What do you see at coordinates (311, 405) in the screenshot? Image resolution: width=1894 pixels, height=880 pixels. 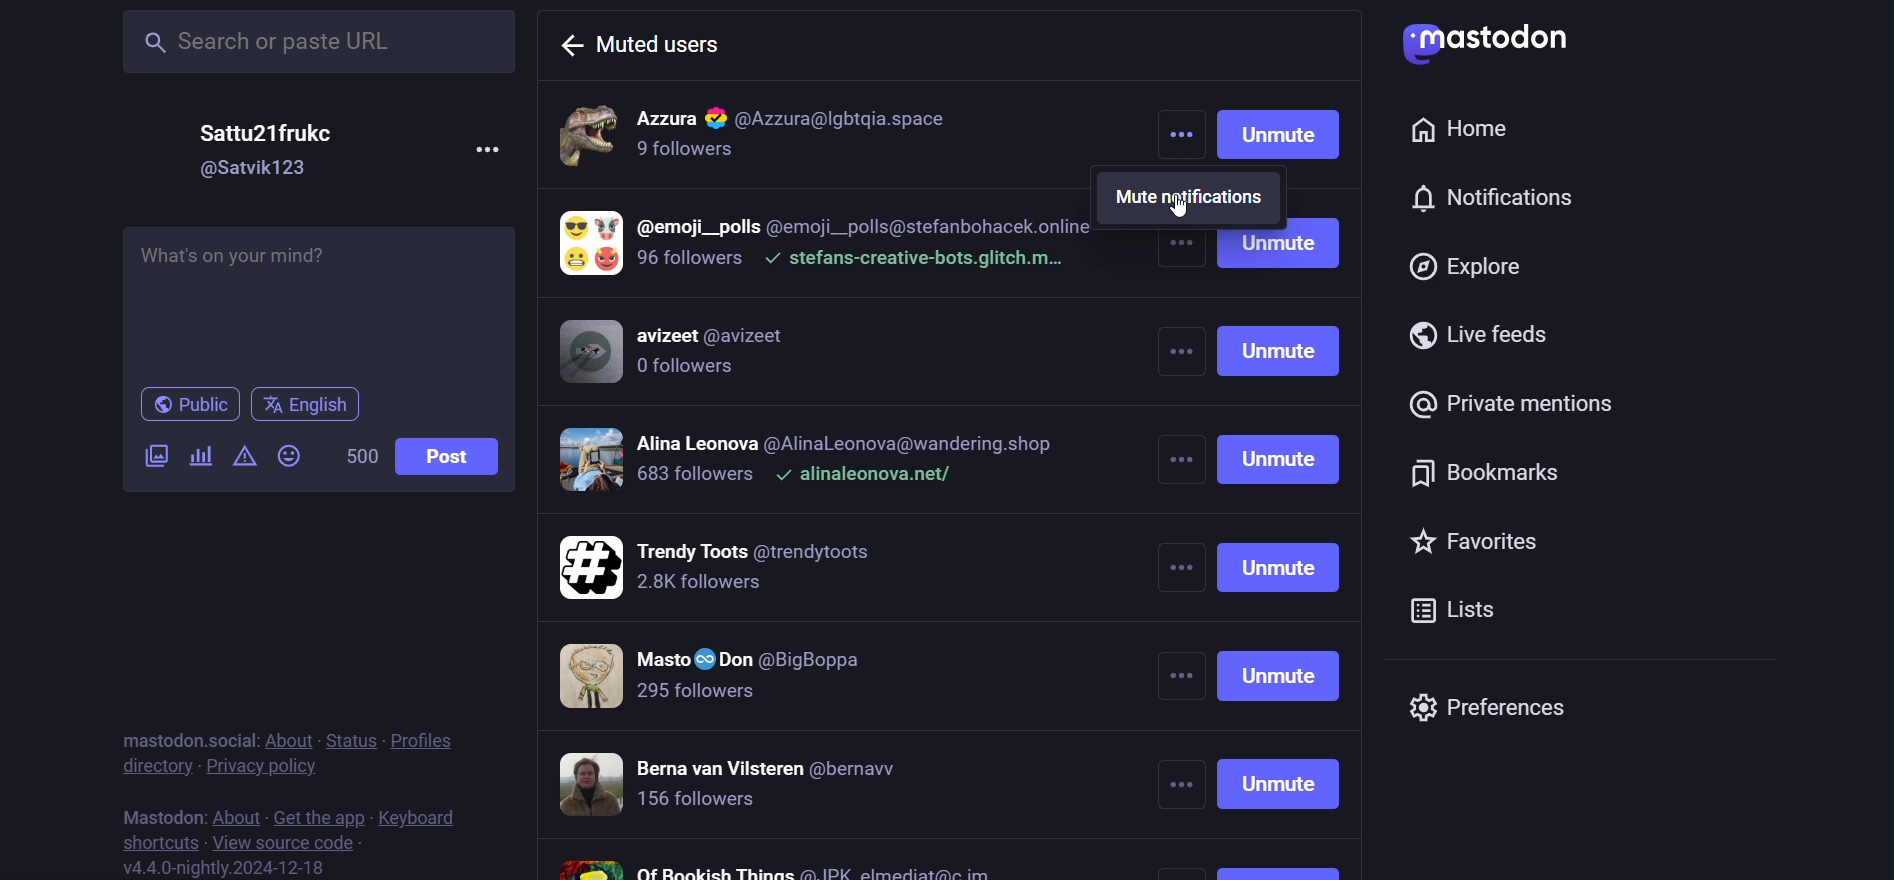 I see `englisg` at bounding box center [311, 405].